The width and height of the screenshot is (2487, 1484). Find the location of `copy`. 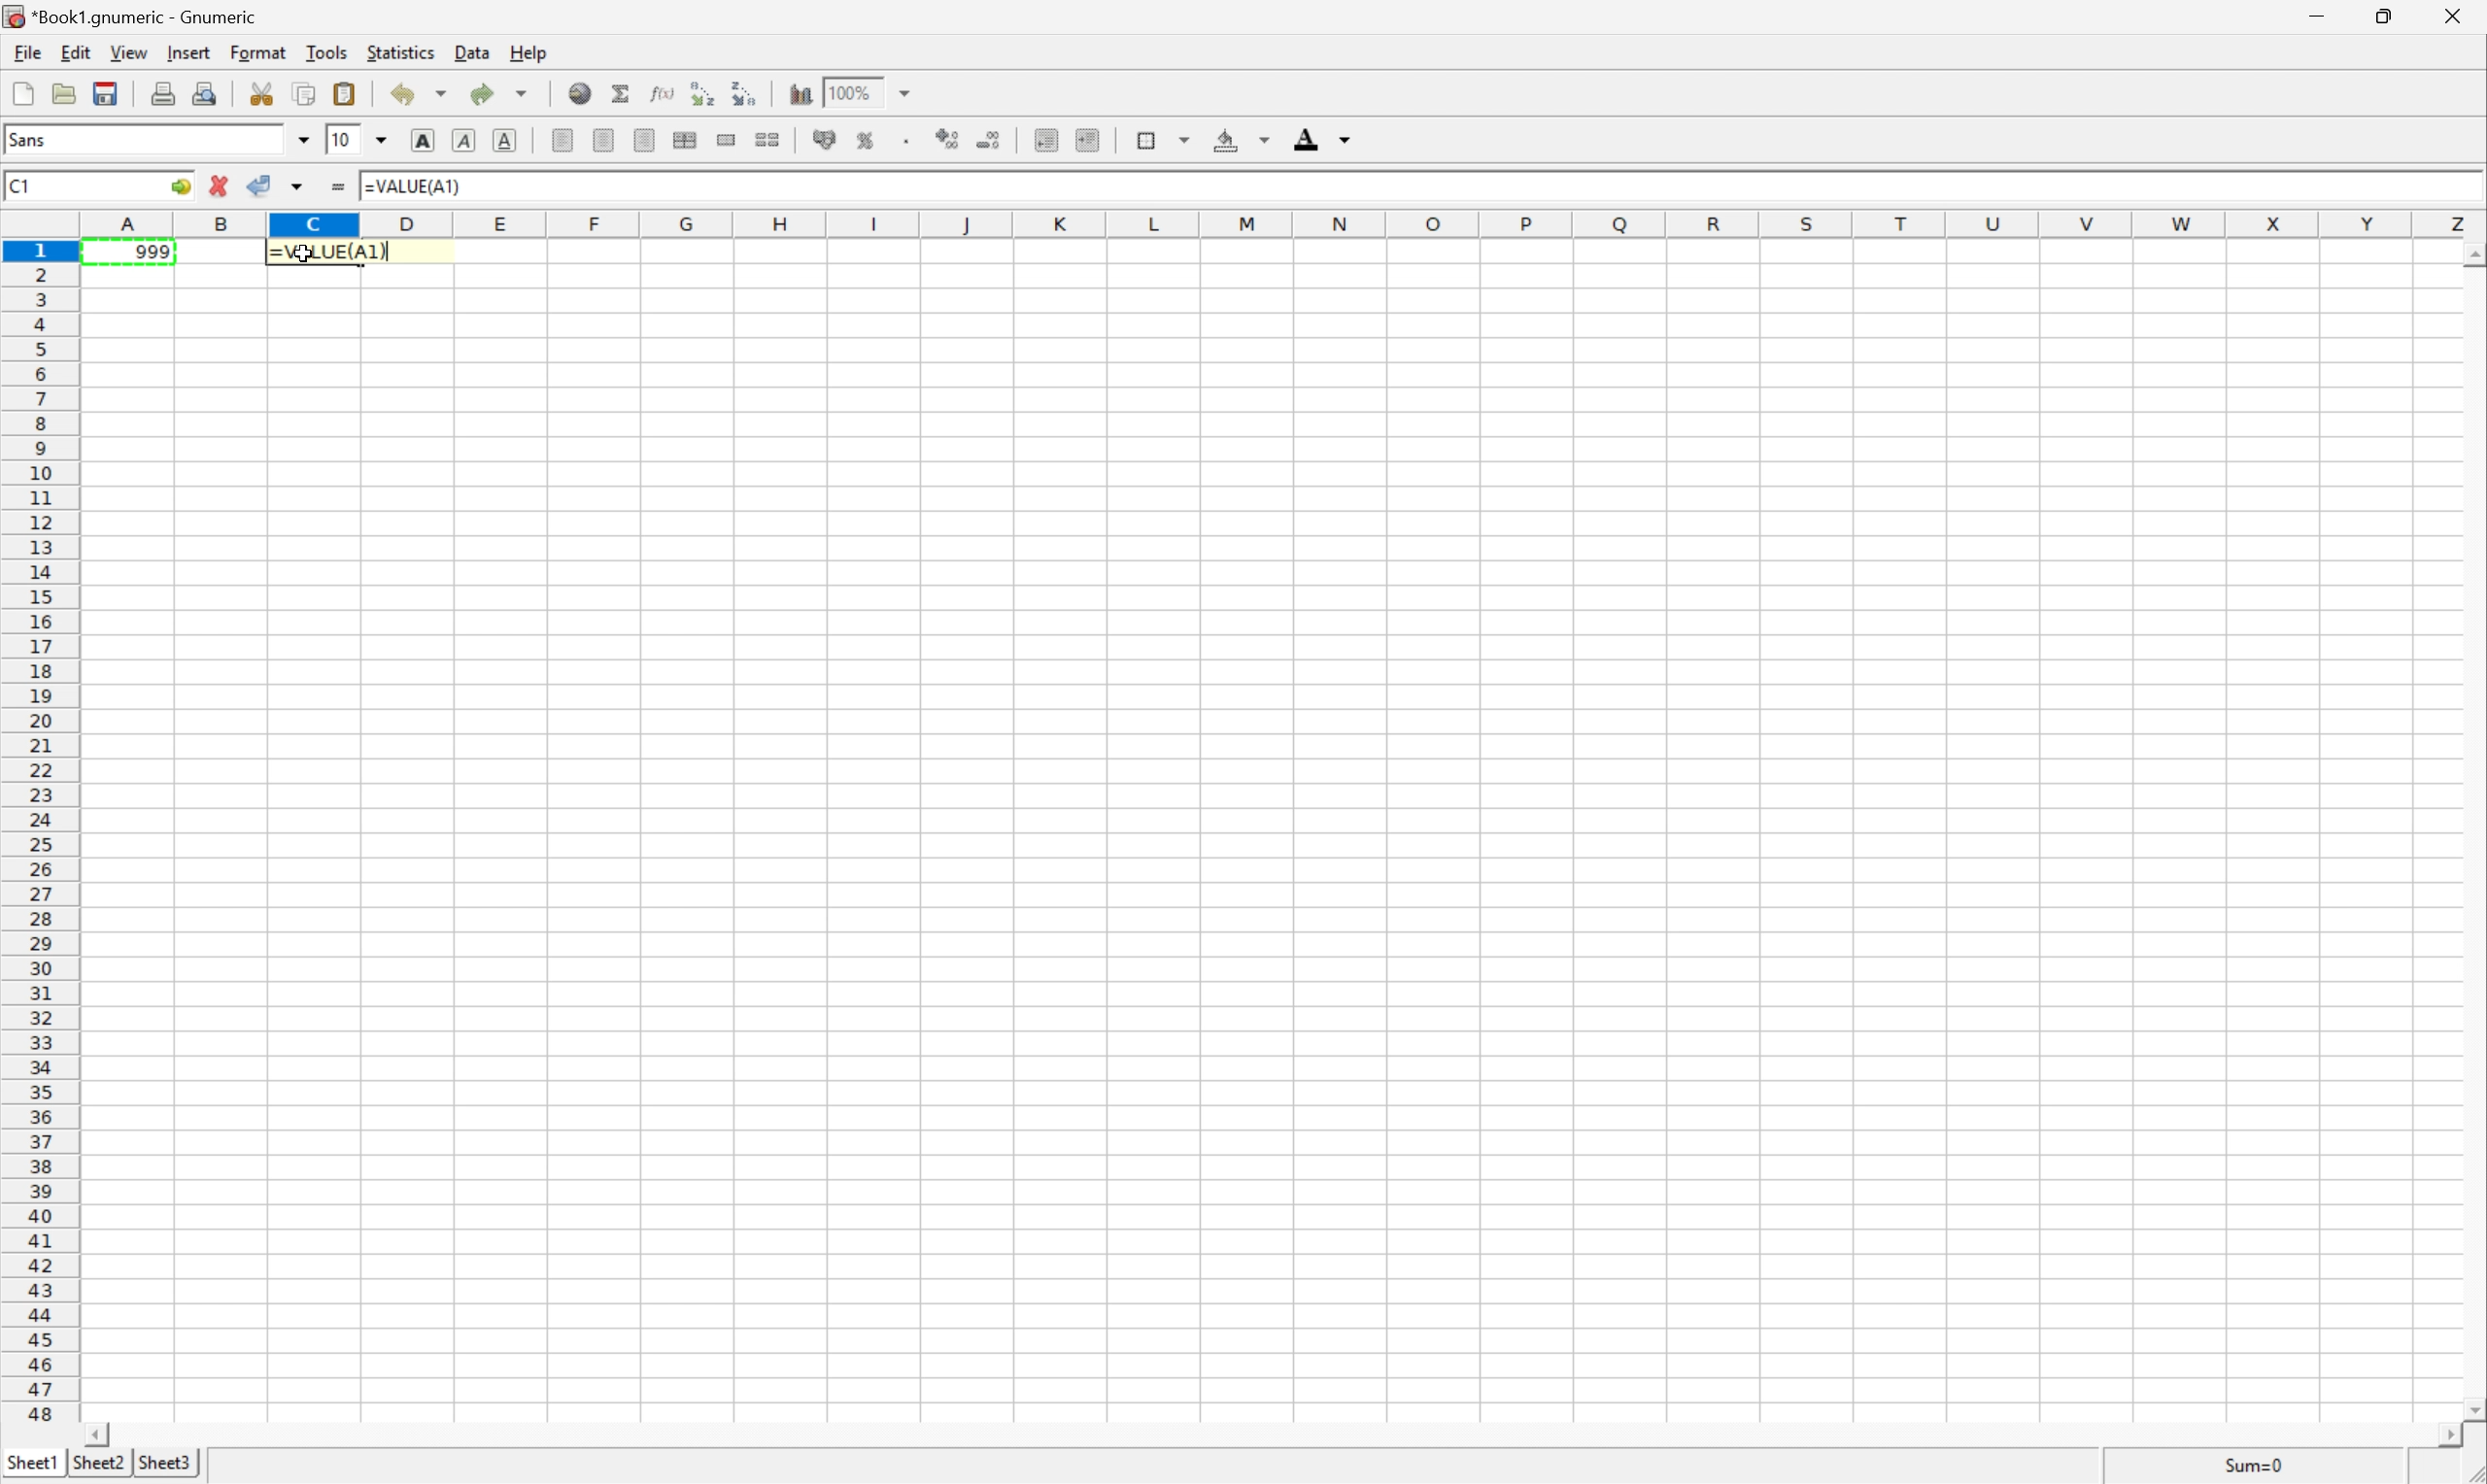

copy is located at coordinates (306, 90).